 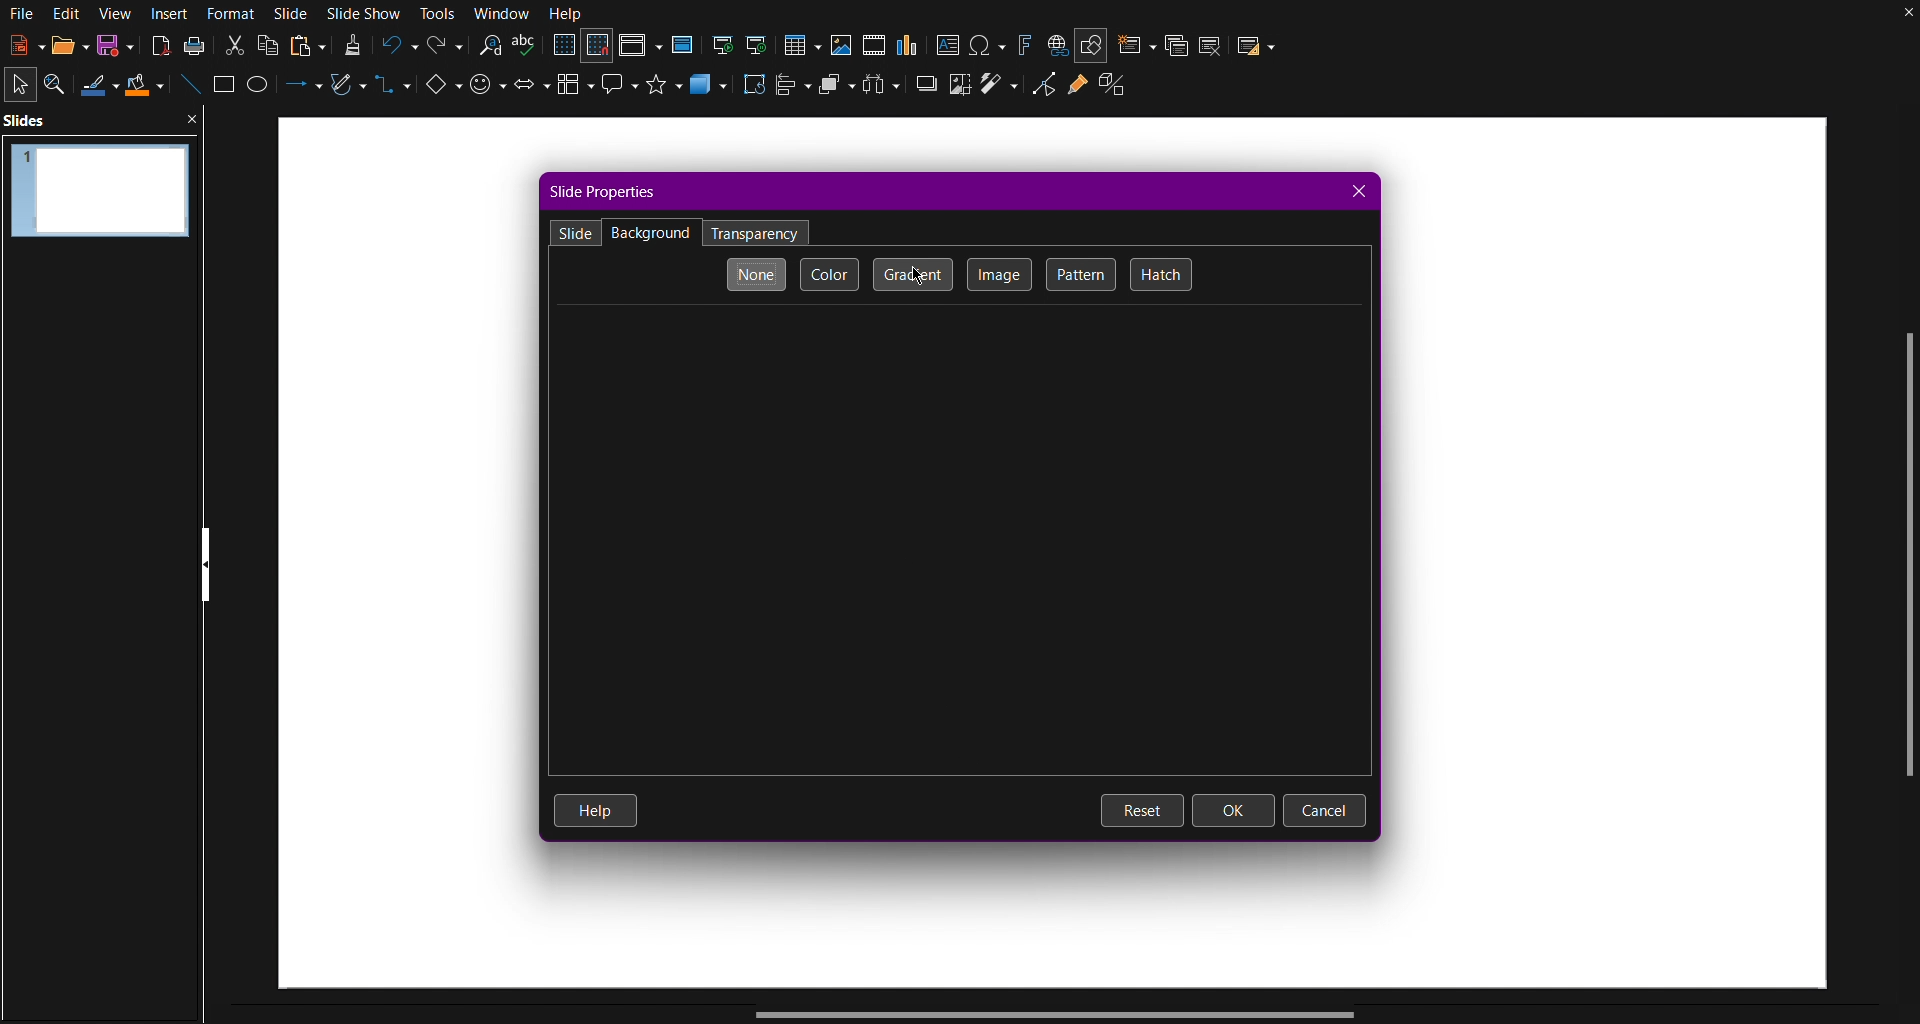 I want to click on Toggle Point Edit, so click(x=1041, y=91).